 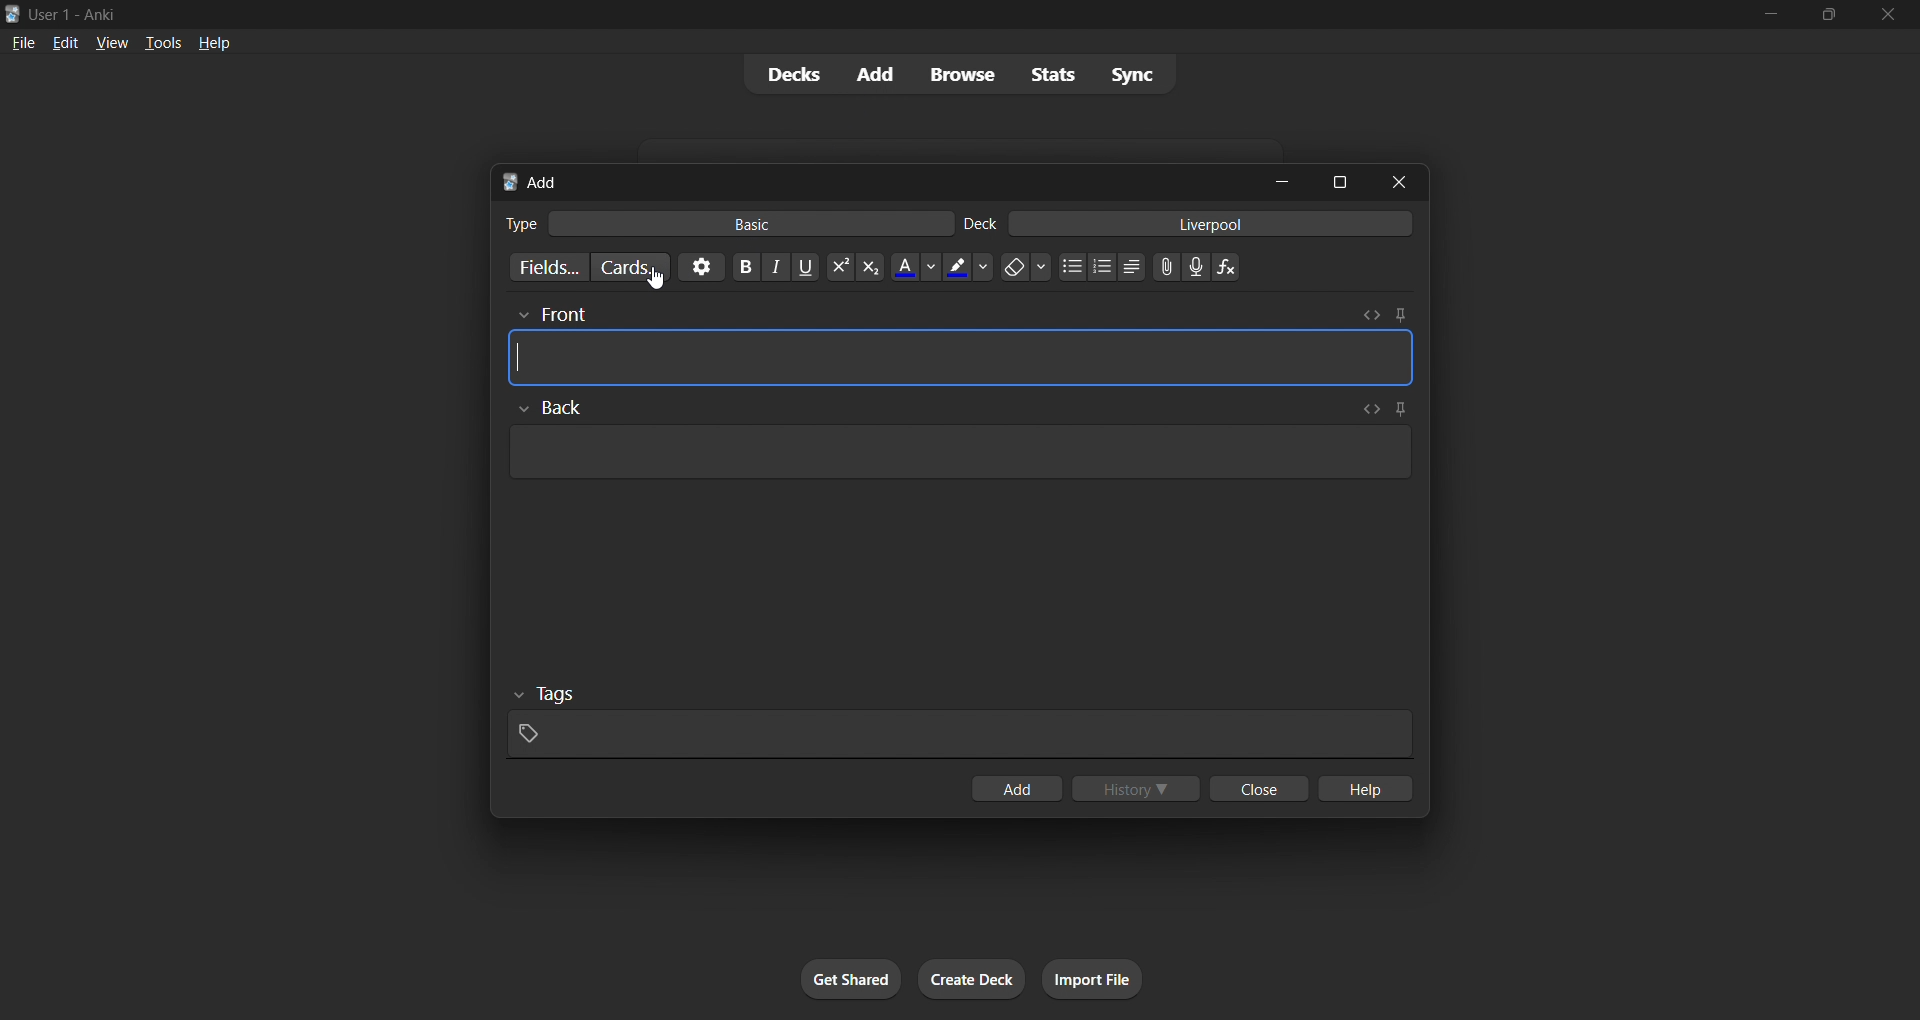 What do you see at coordinates (632, 267) in the screenshot?
I see `customize card templates` at bounding box center [632, 267].